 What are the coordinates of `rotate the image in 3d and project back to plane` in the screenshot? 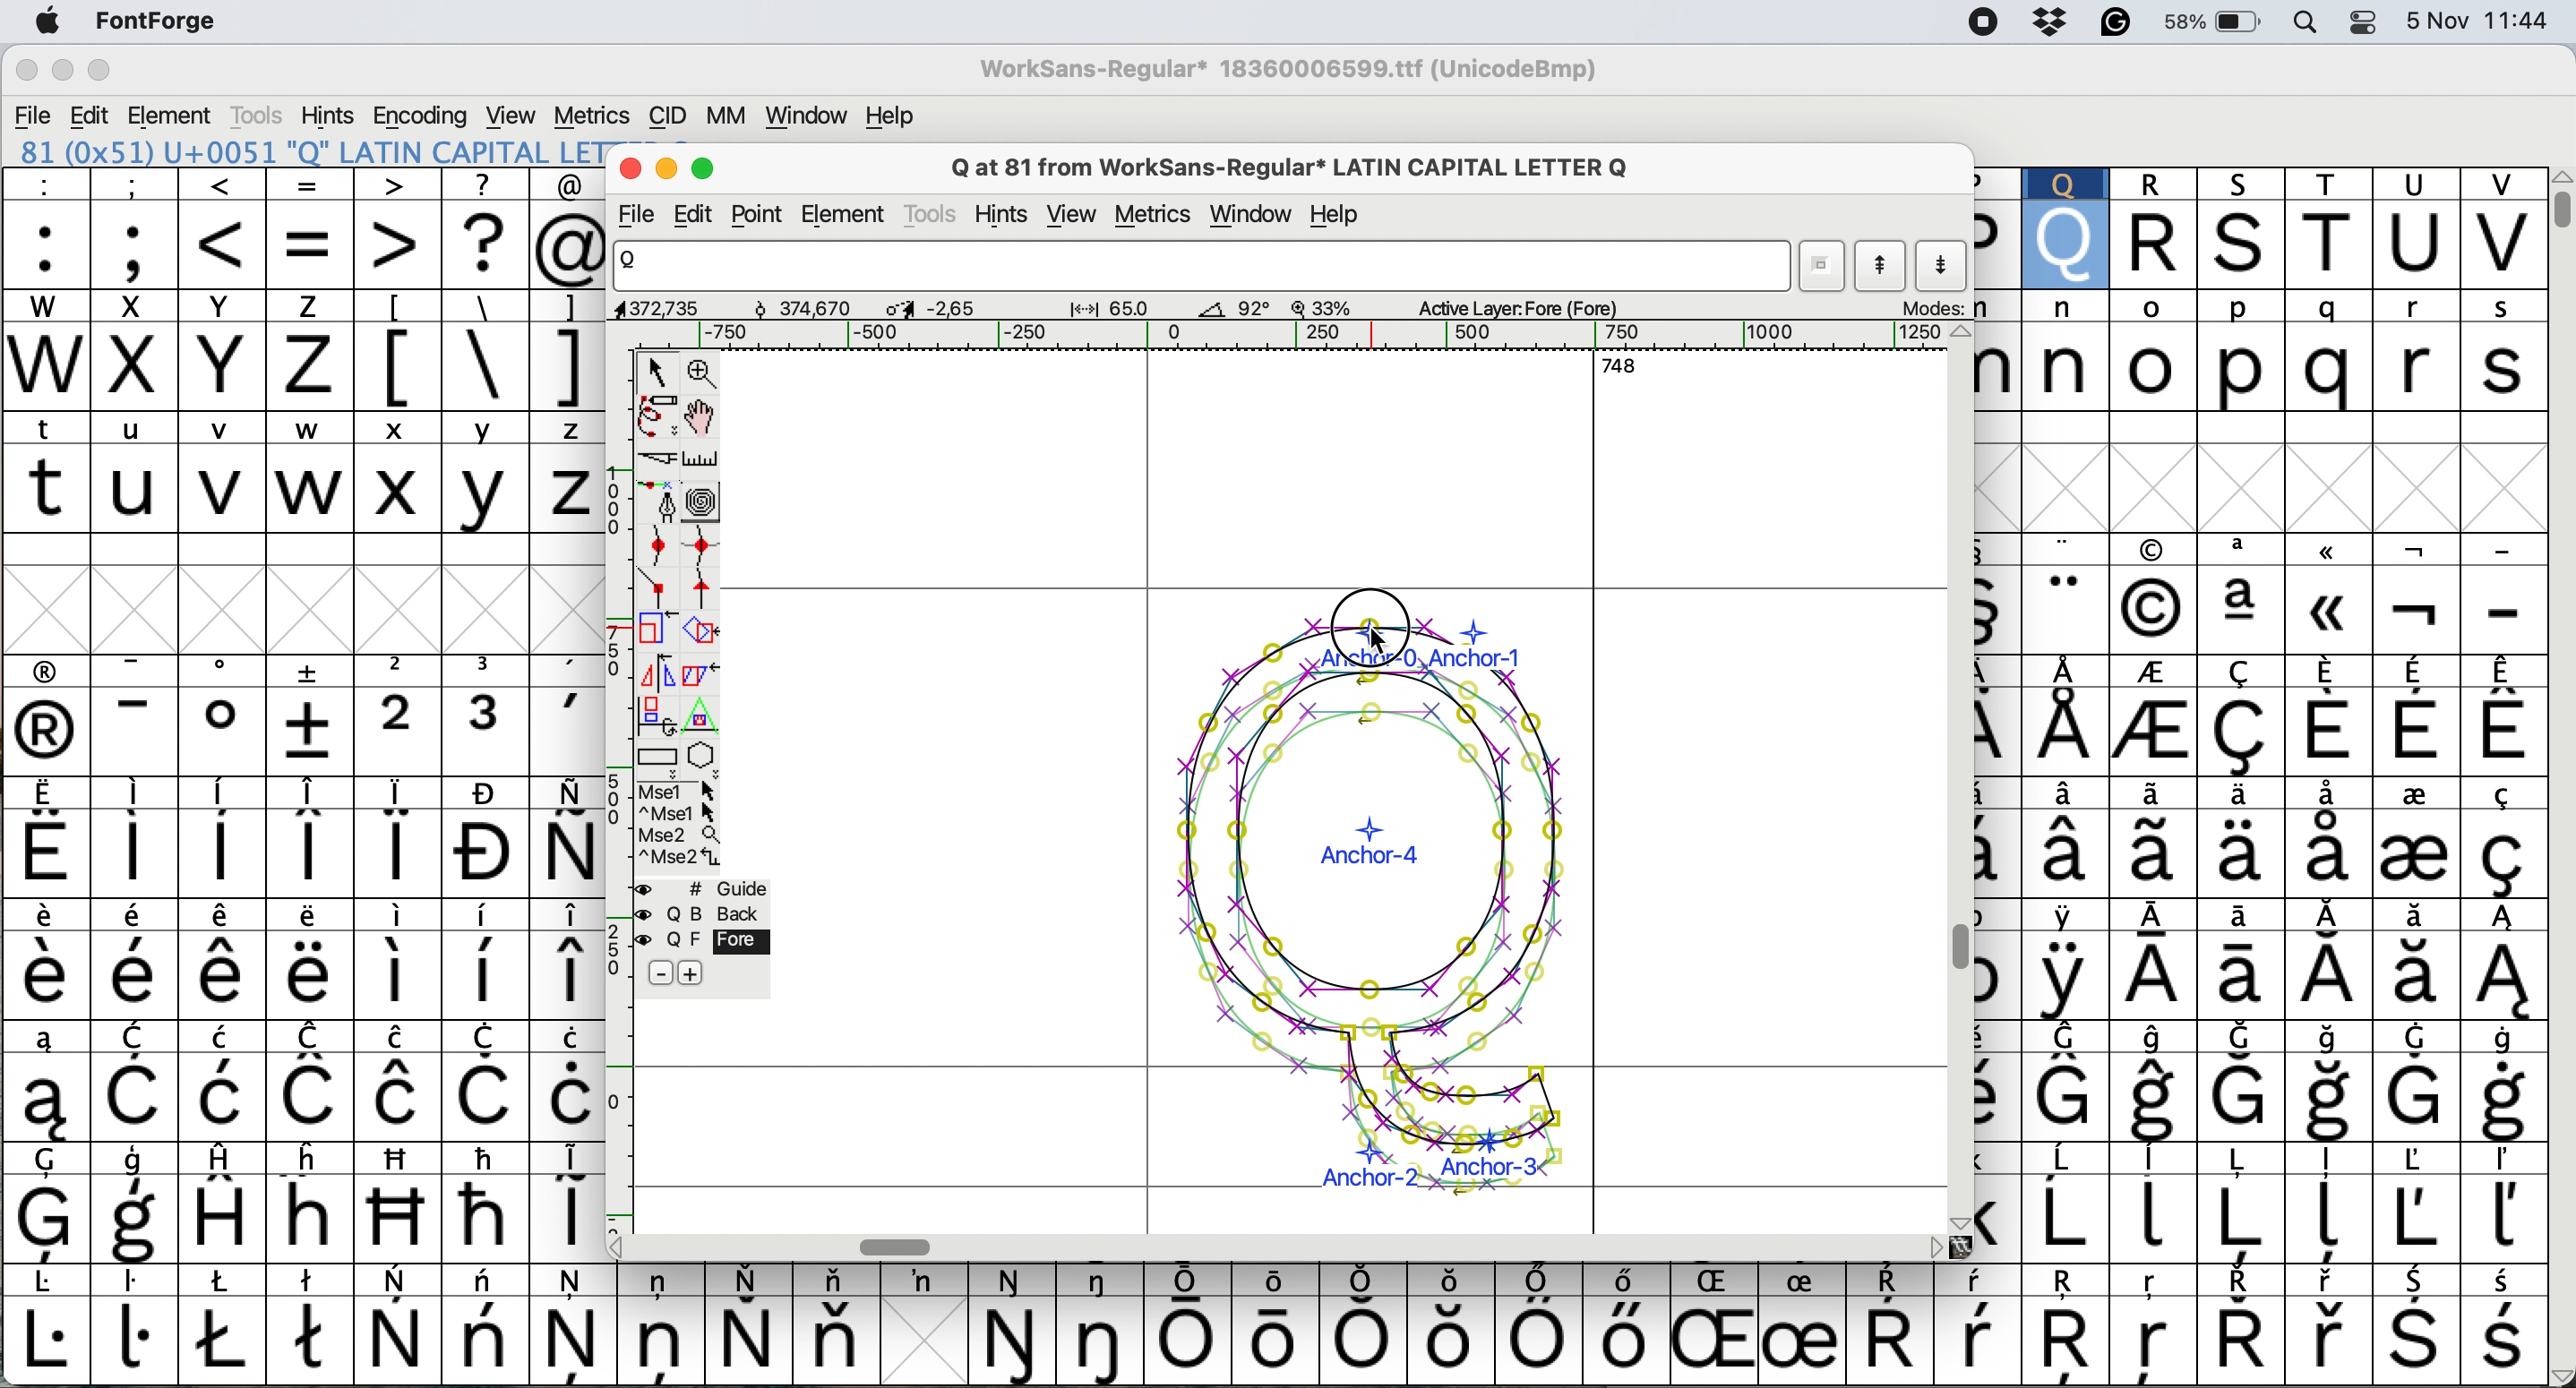 It's located at (654, 718).